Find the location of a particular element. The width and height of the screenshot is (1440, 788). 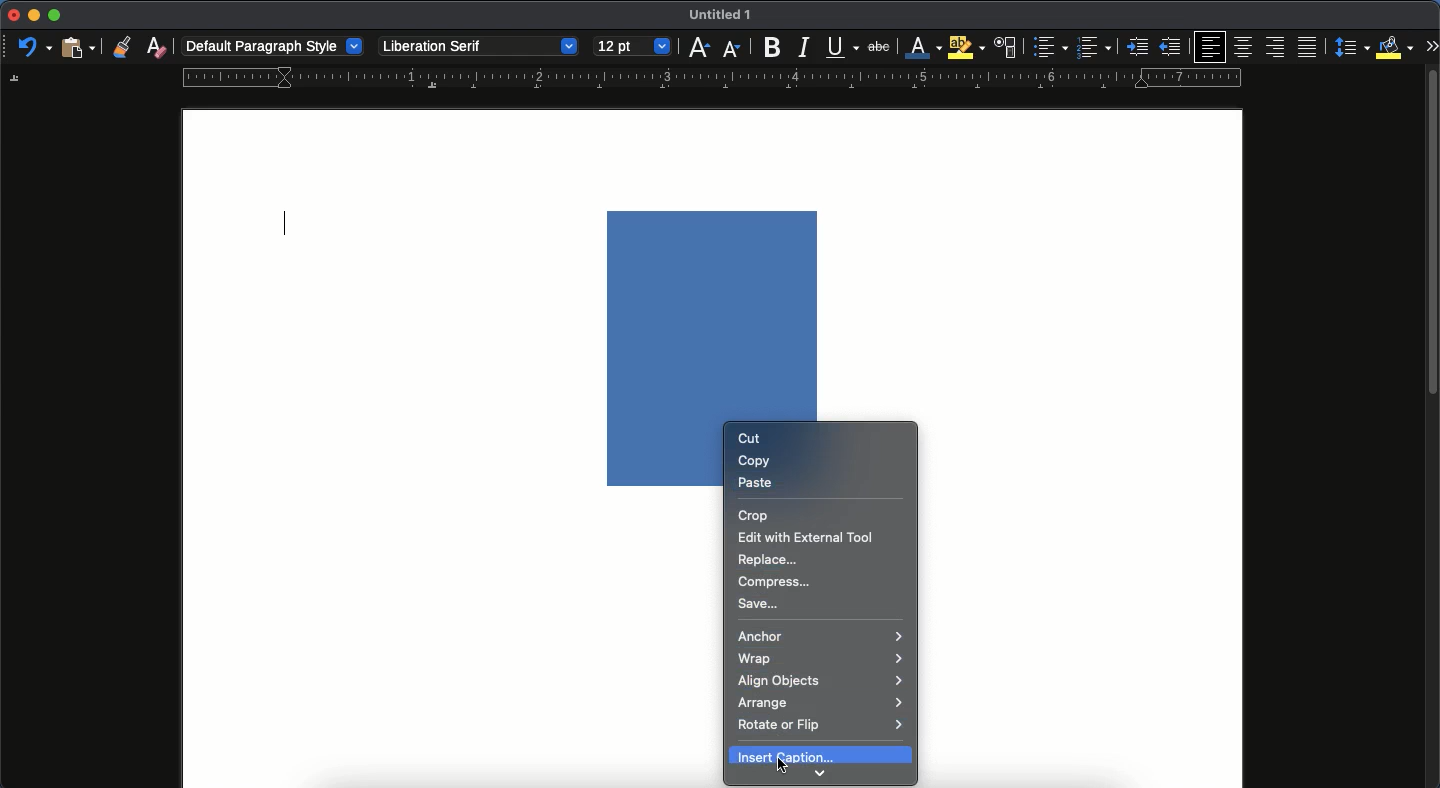

more is located at coordinates (819, 774).